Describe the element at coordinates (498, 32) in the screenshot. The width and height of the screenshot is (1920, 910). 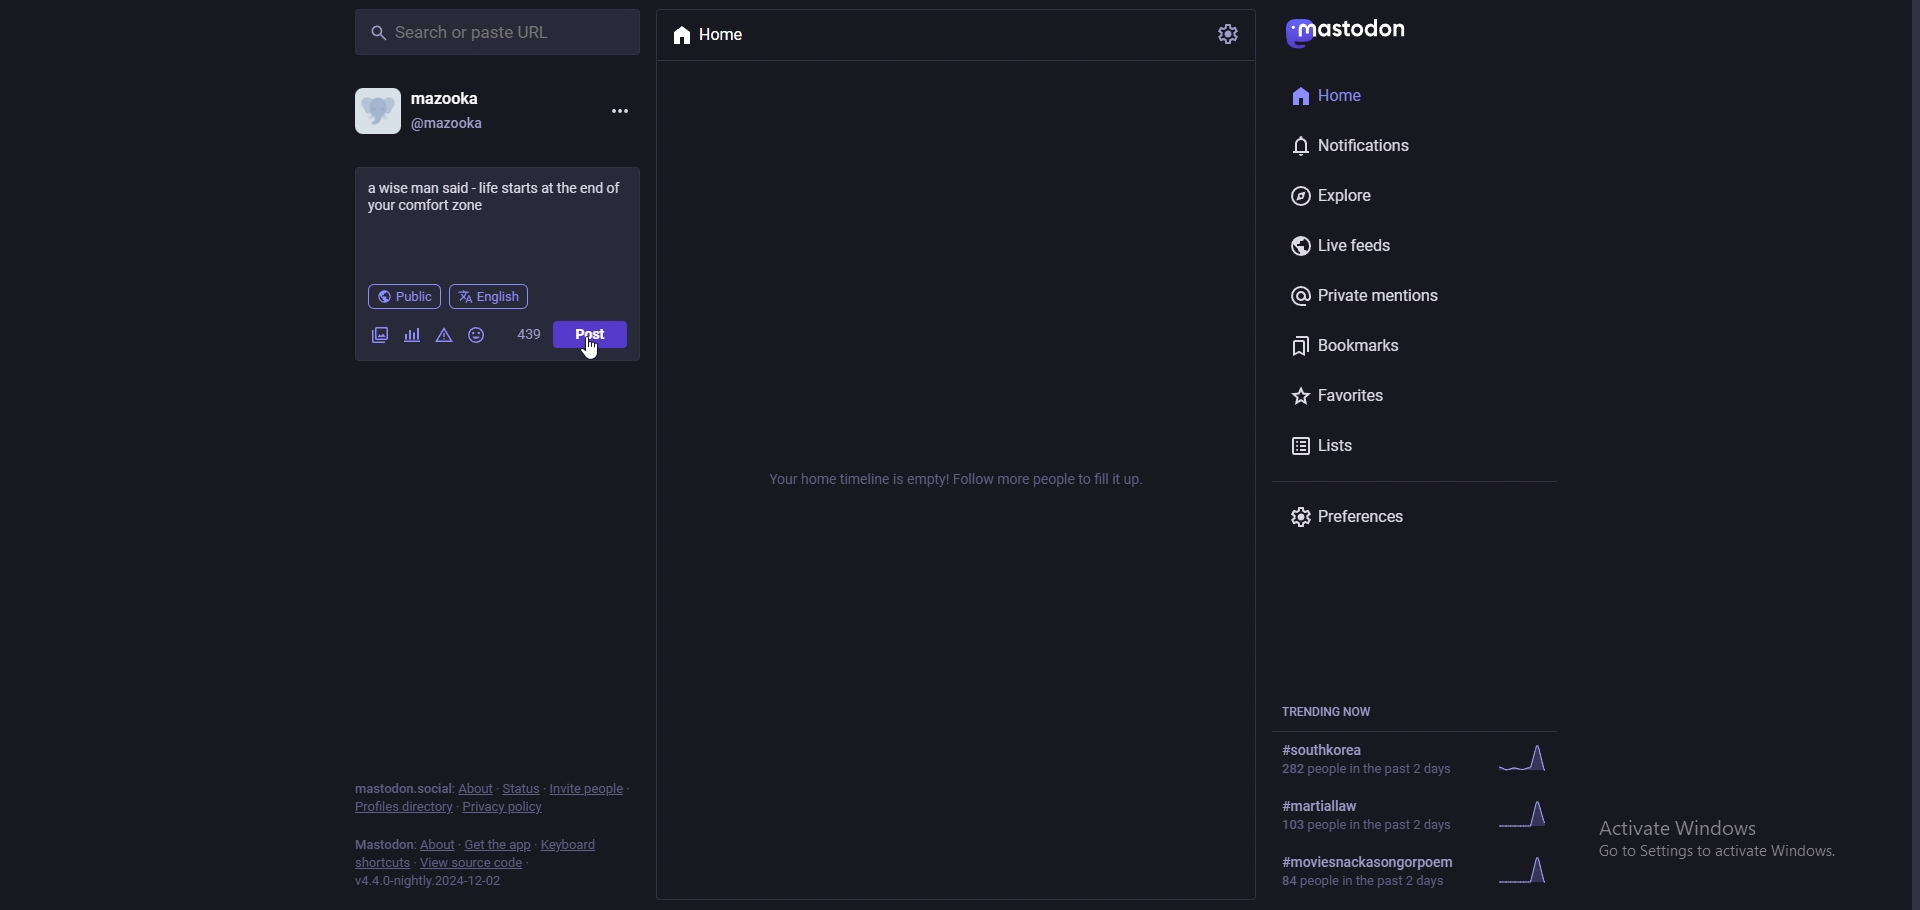
I see `search` at that location.